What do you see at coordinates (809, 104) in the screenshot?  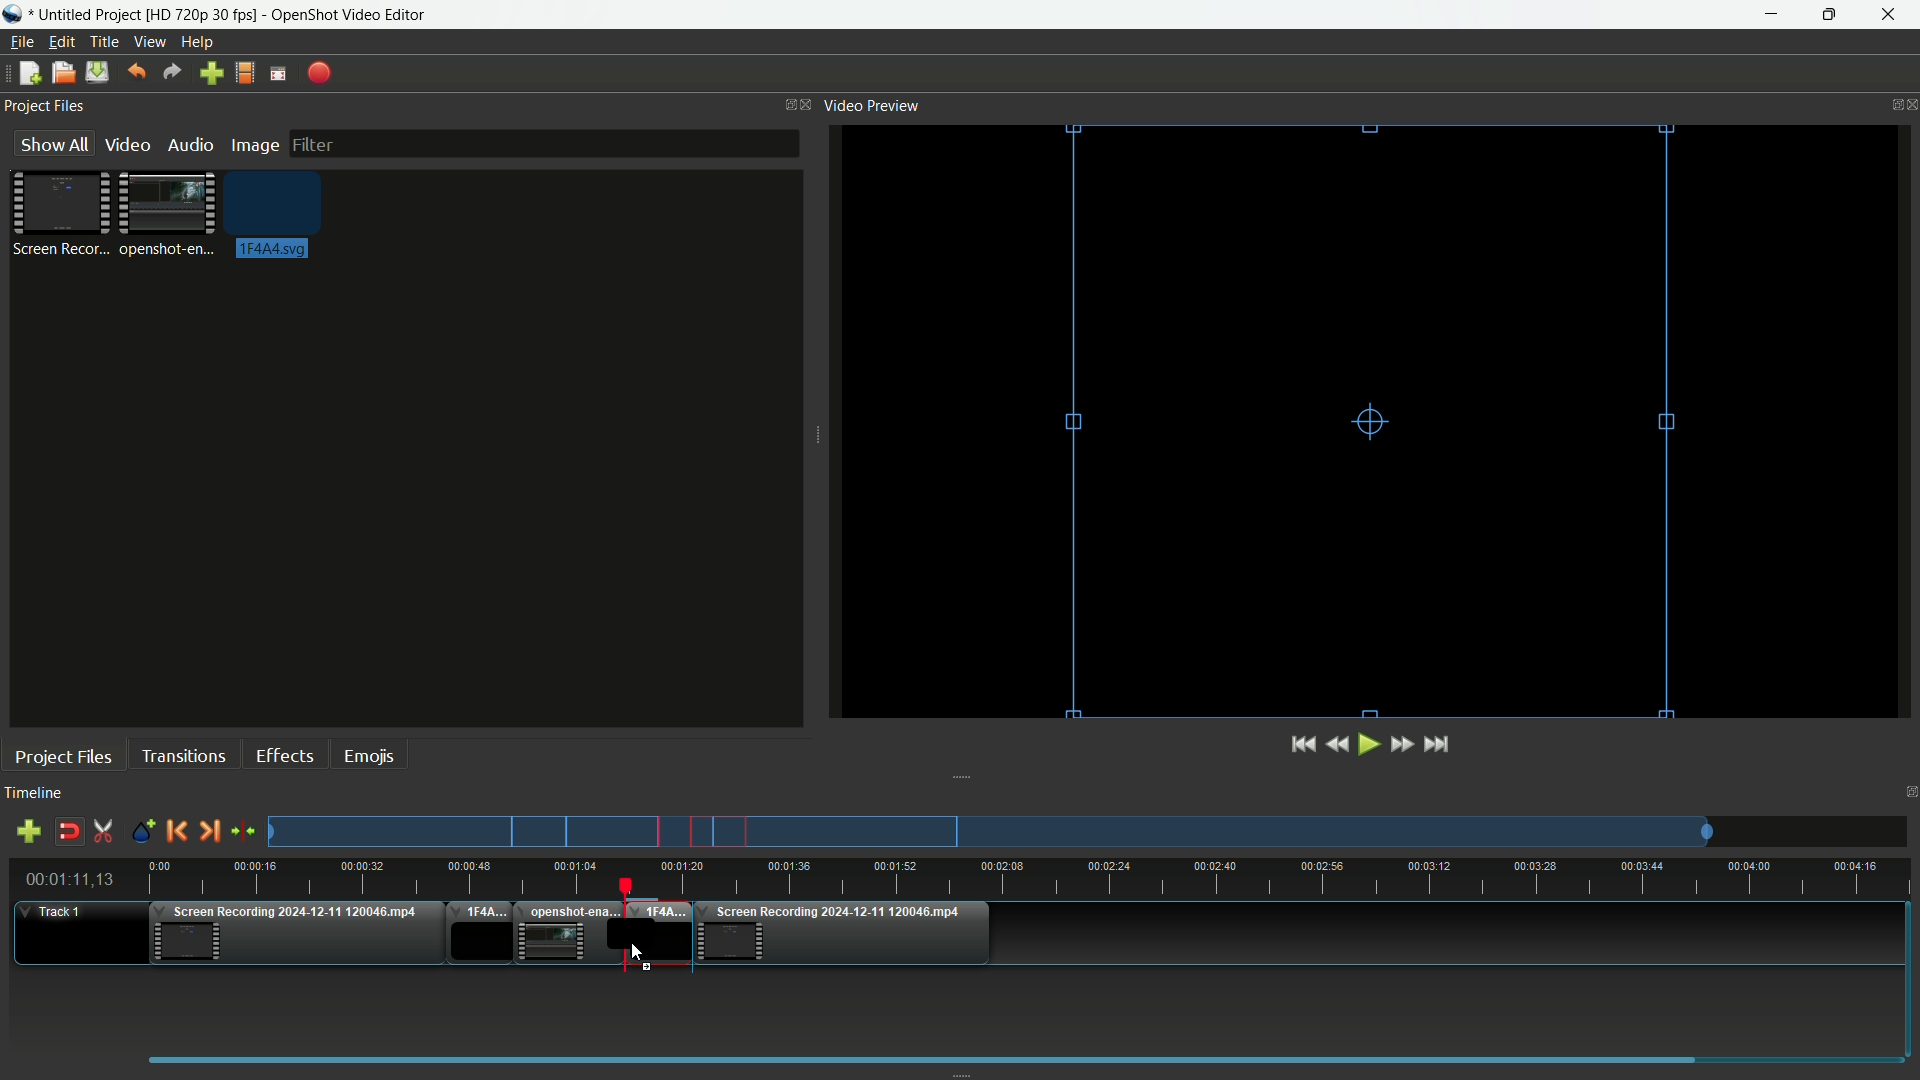 I see `Close project files` at bounding box center [809, 104].